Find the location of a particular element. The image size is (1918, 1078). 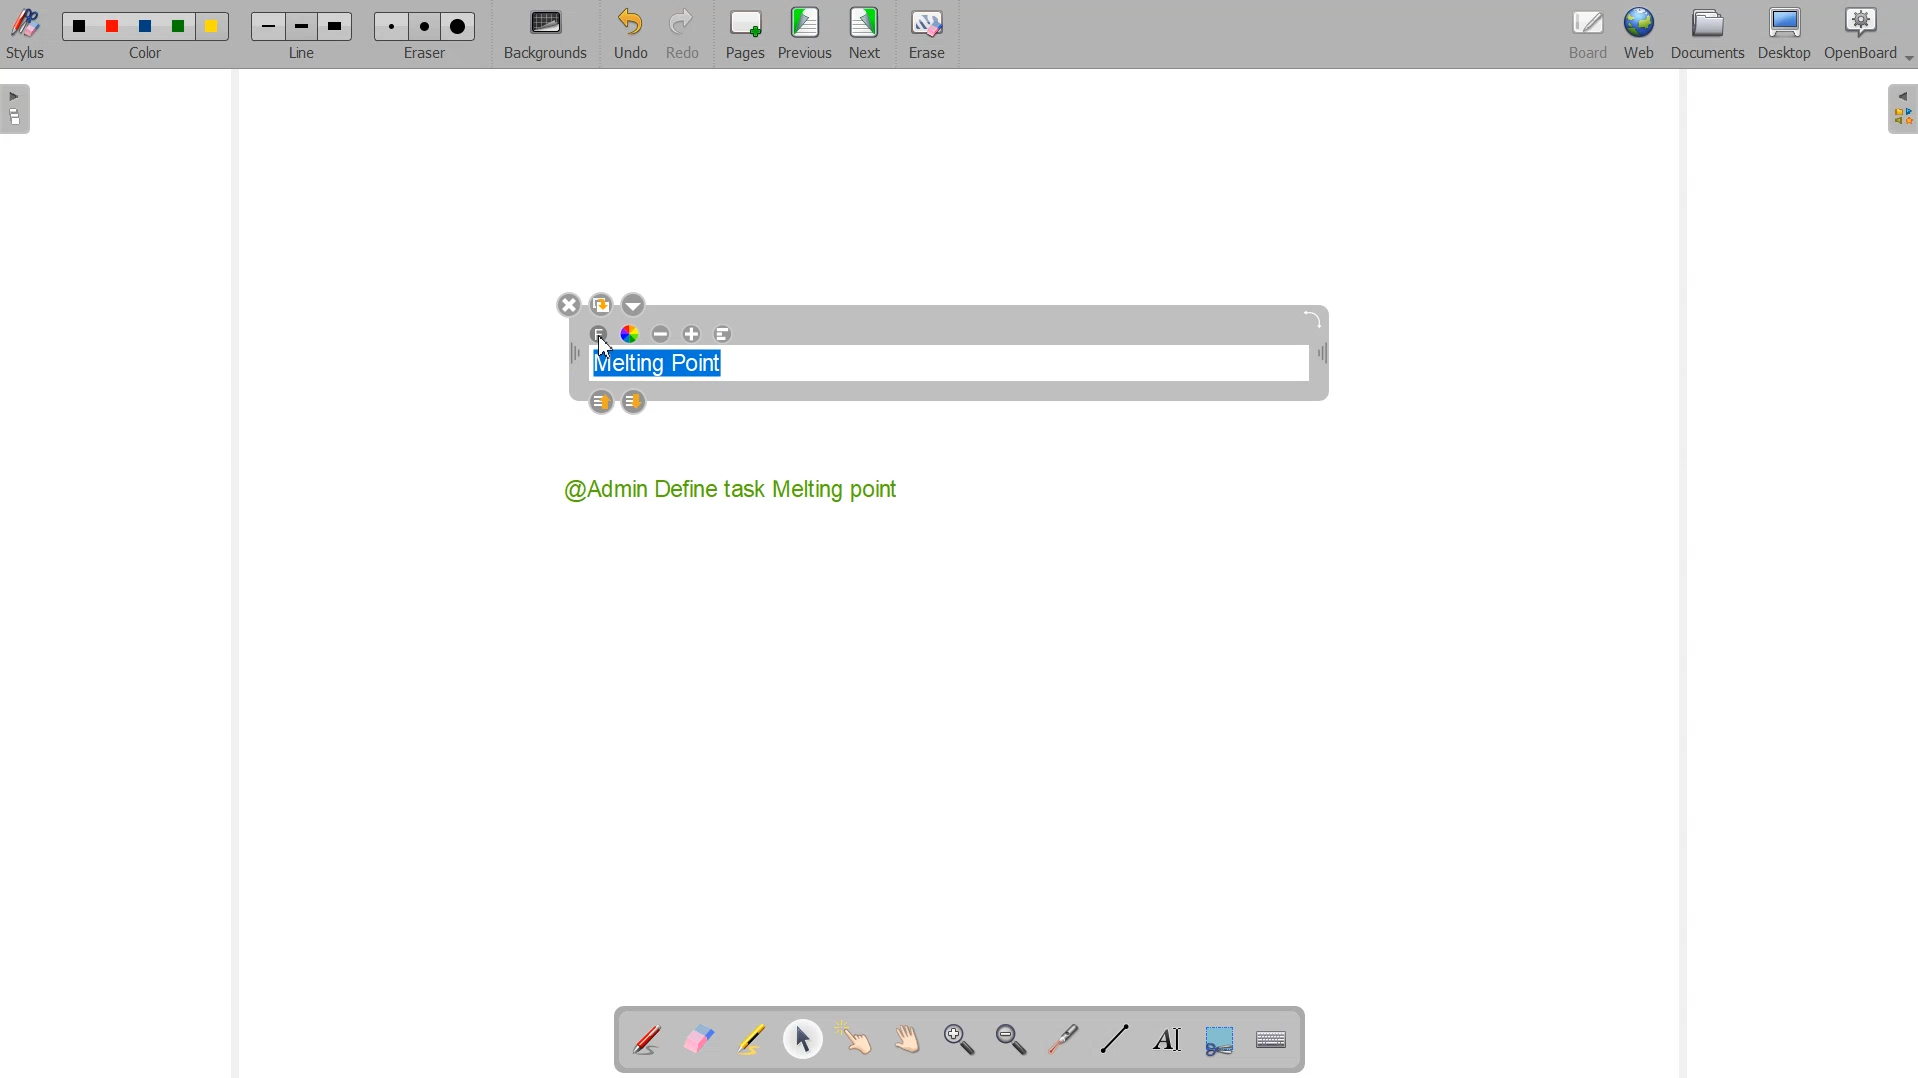

 is located at coordinates (805, 35).